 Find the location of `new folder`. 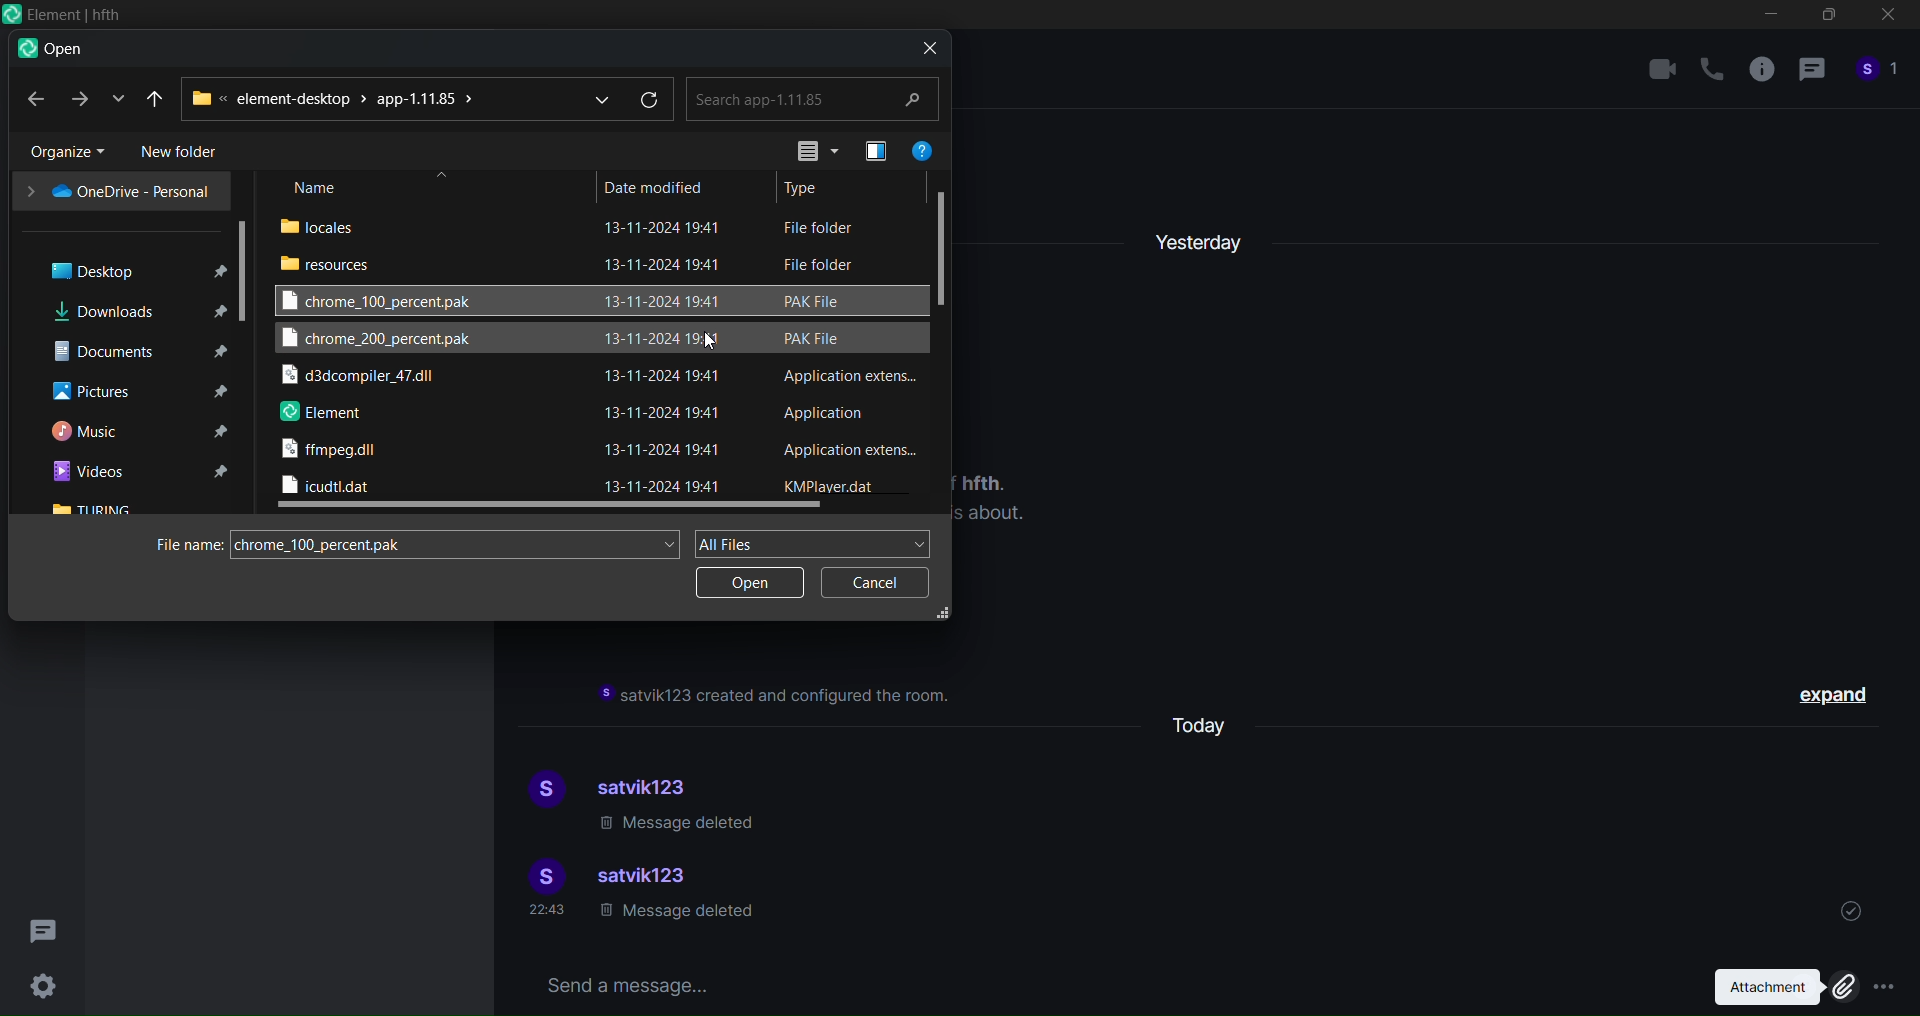

new folder is located at coordinates (186, 152).